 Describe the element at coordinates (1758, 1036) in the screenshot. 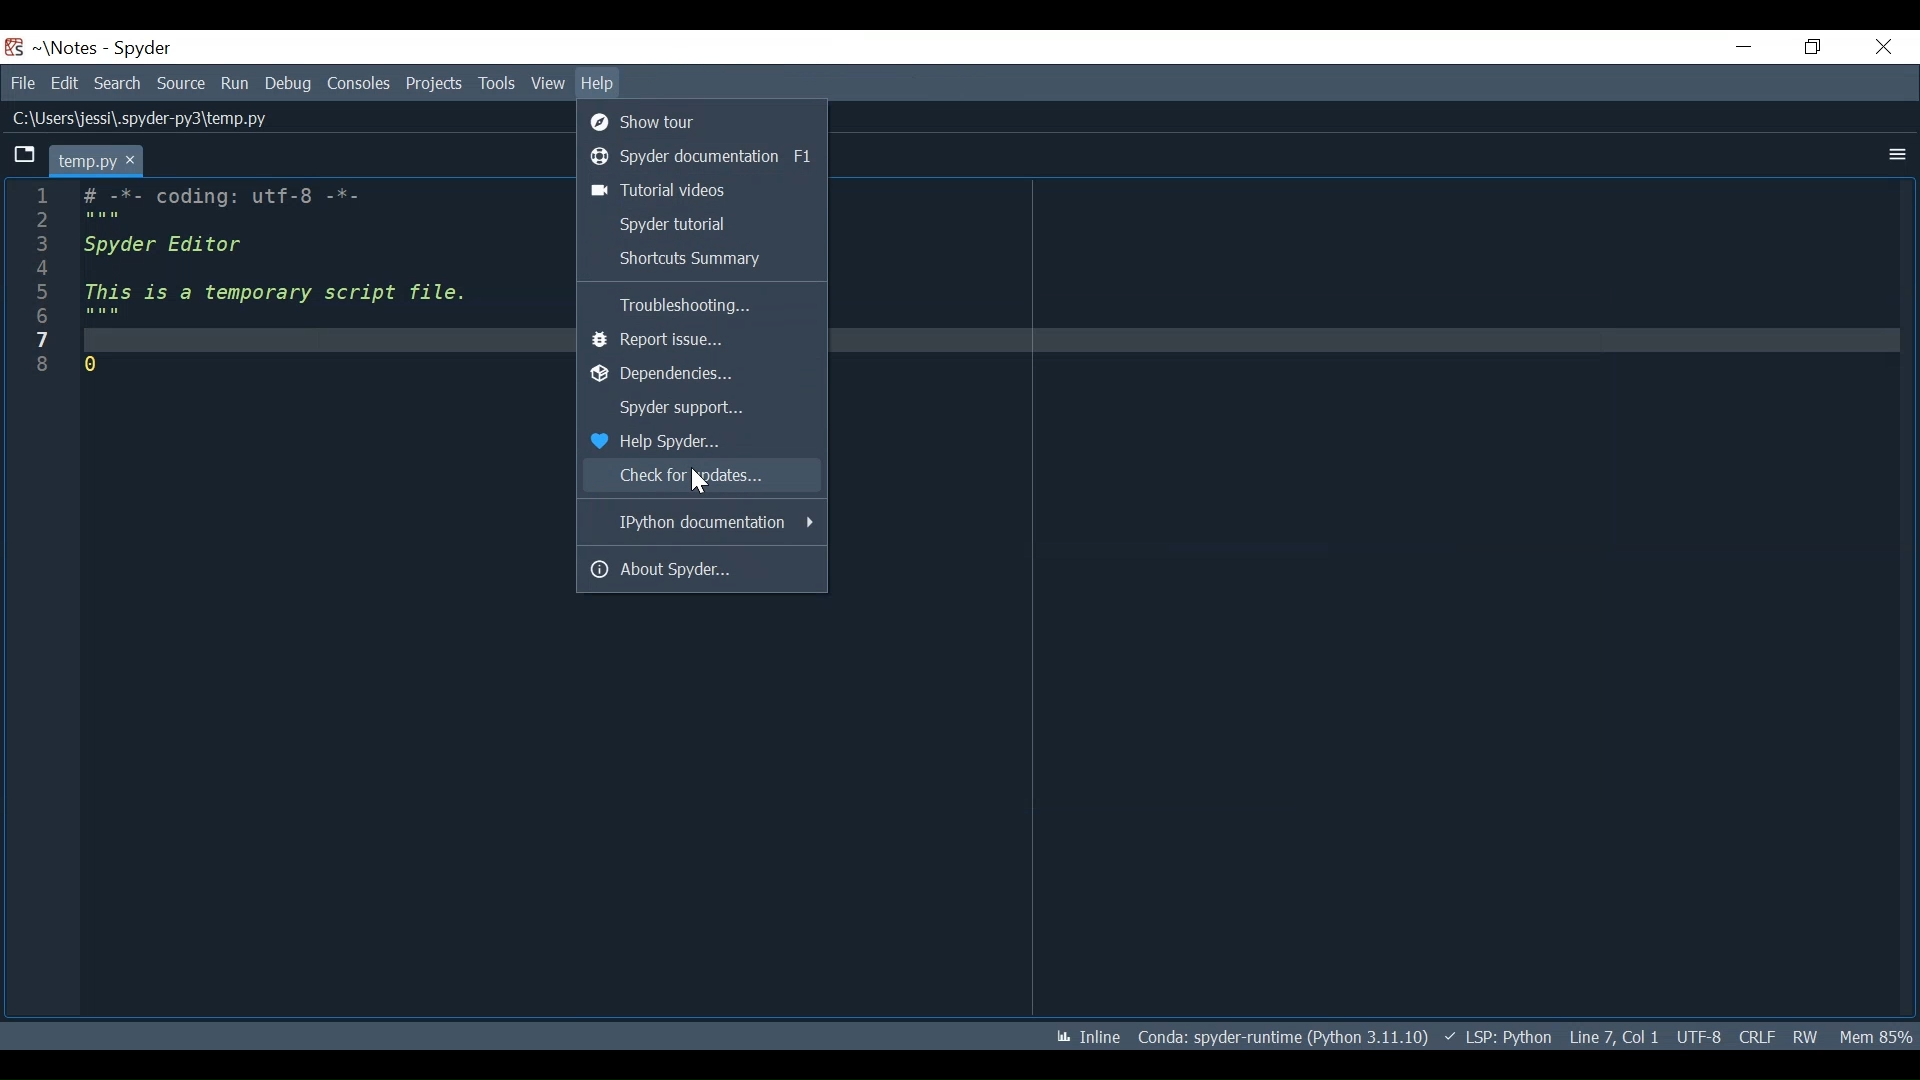

I see `CRLF` at that location.